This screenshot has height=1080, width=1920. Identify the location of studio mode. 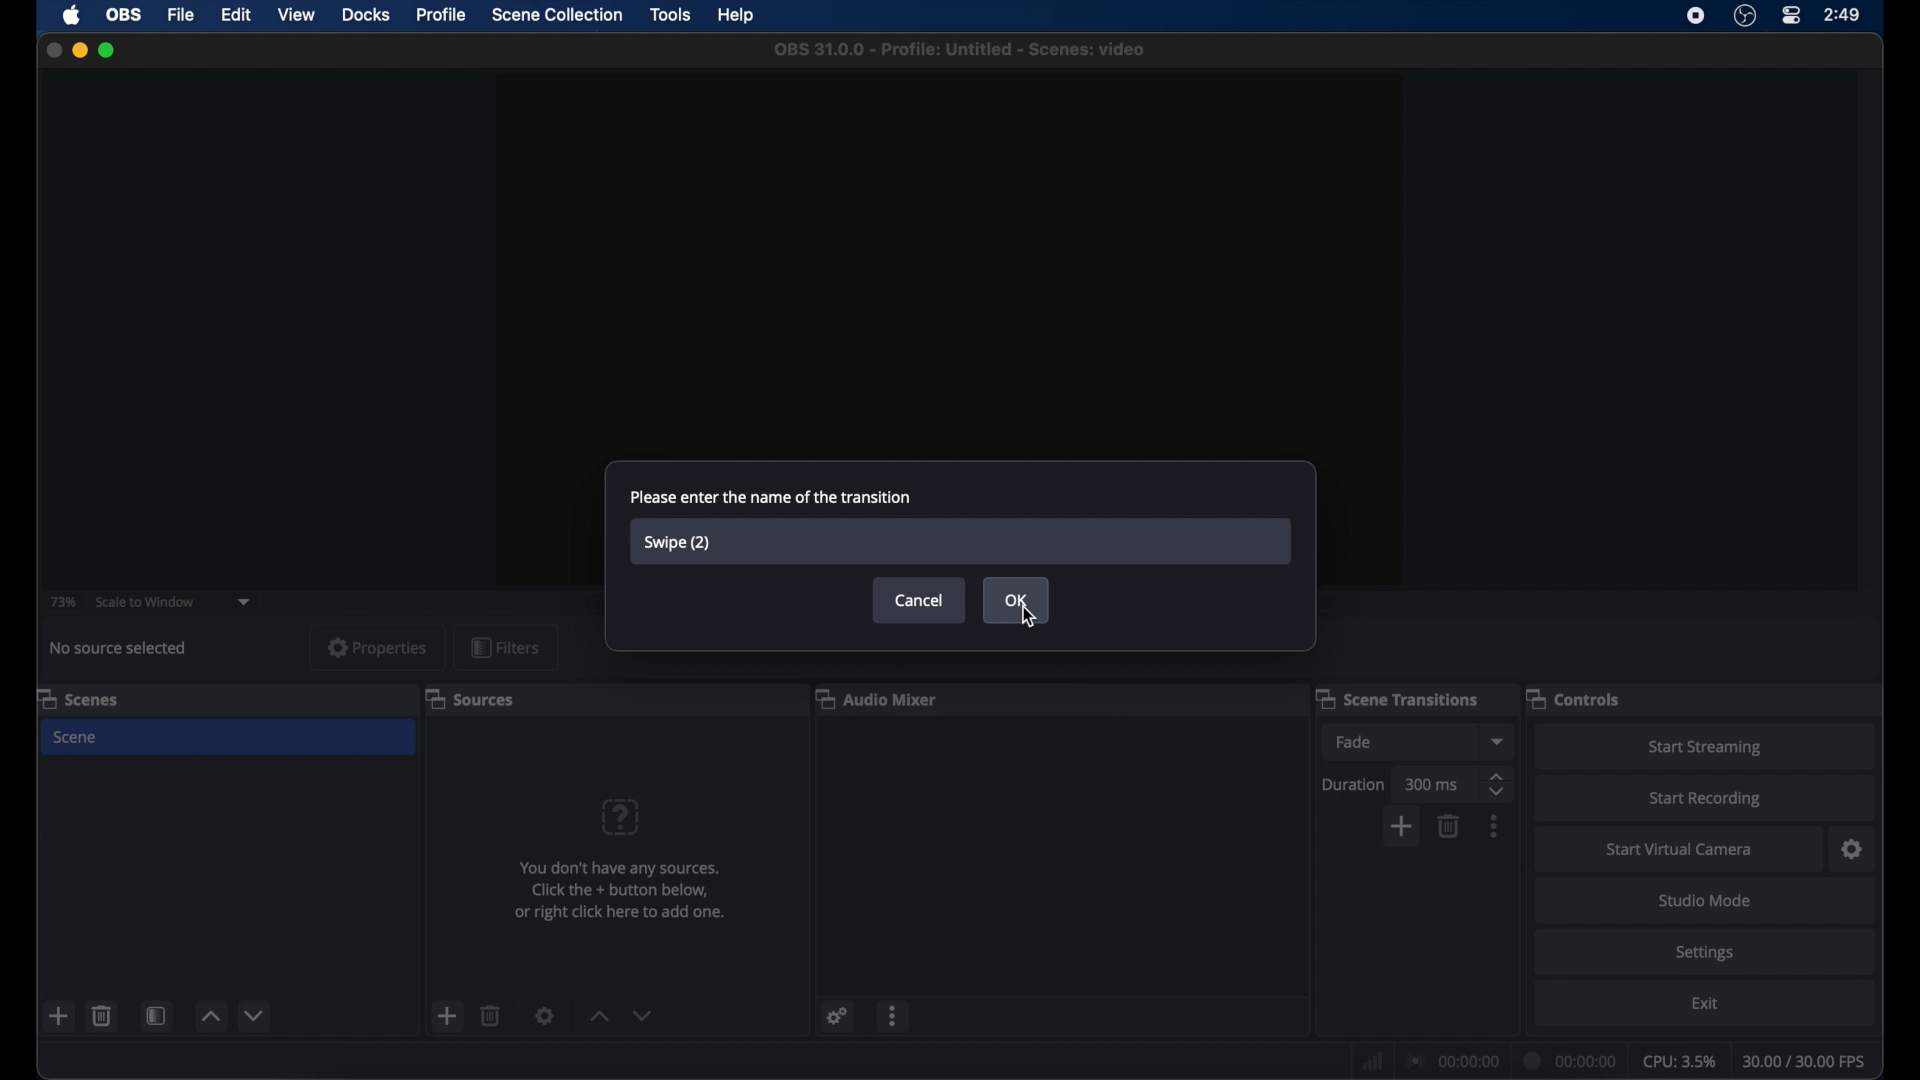
(1705, 900).